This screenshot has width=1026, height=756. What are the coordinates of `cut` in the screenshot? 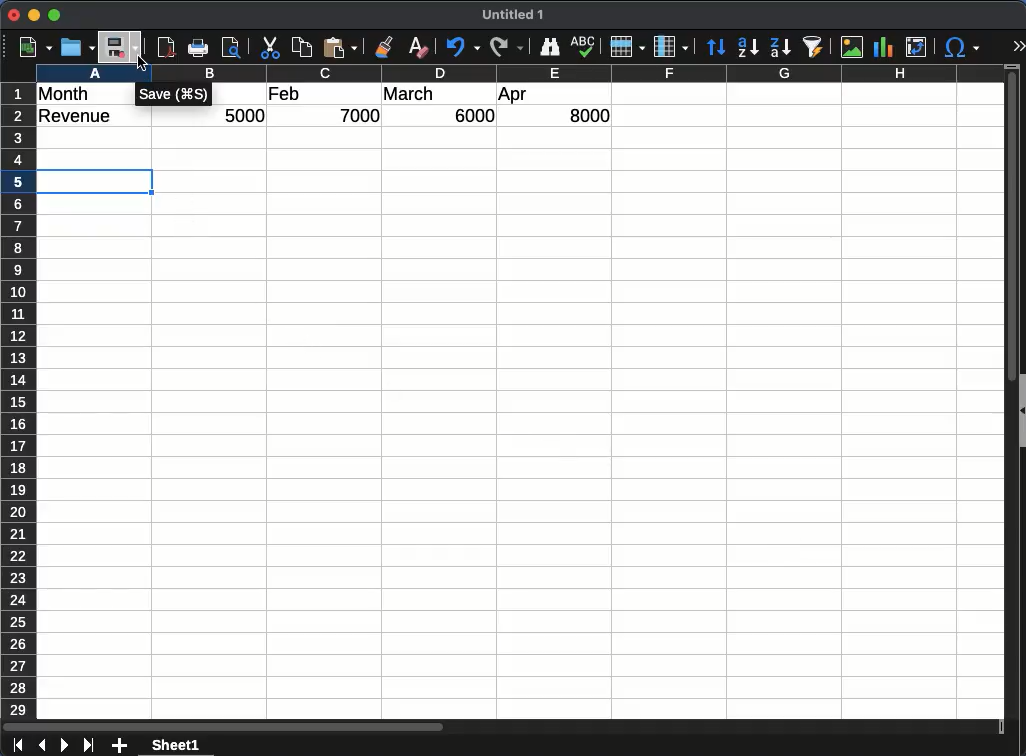 It's located at (269, 46).